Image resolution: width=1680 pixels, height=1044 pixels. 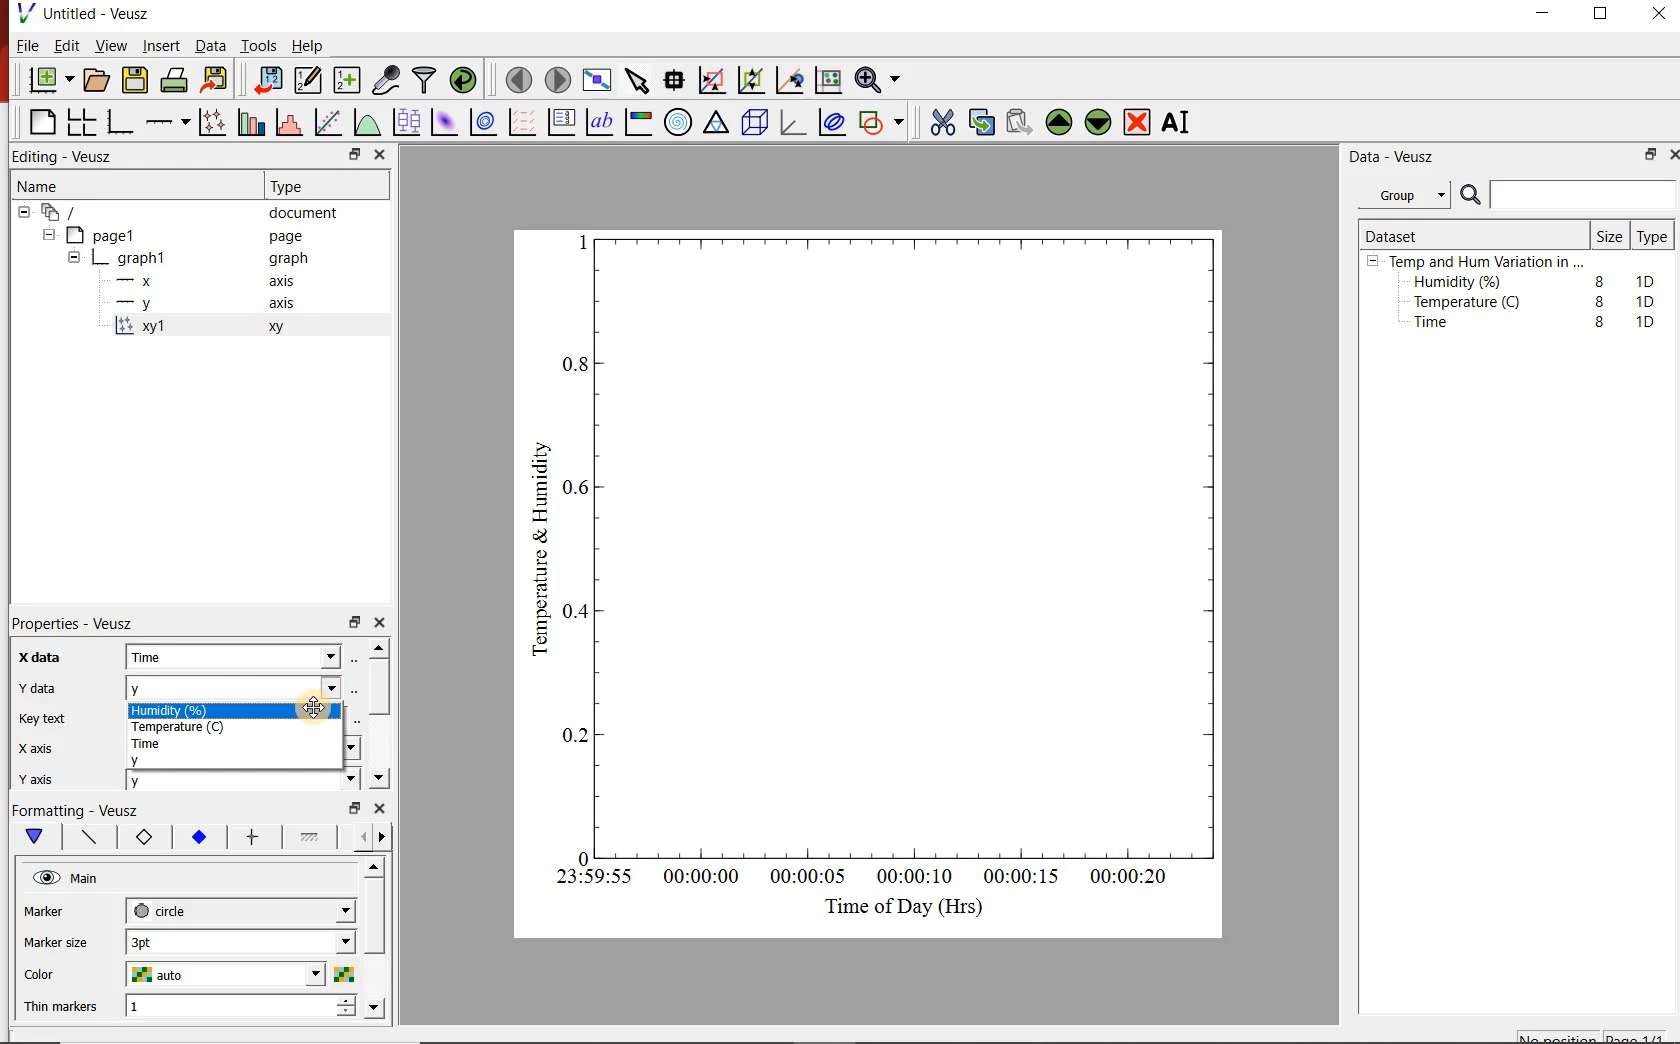 What do you see at coordinates (1558, 1037) in the screenshot?
I see `No position` at bounding box center [1558, 1037].